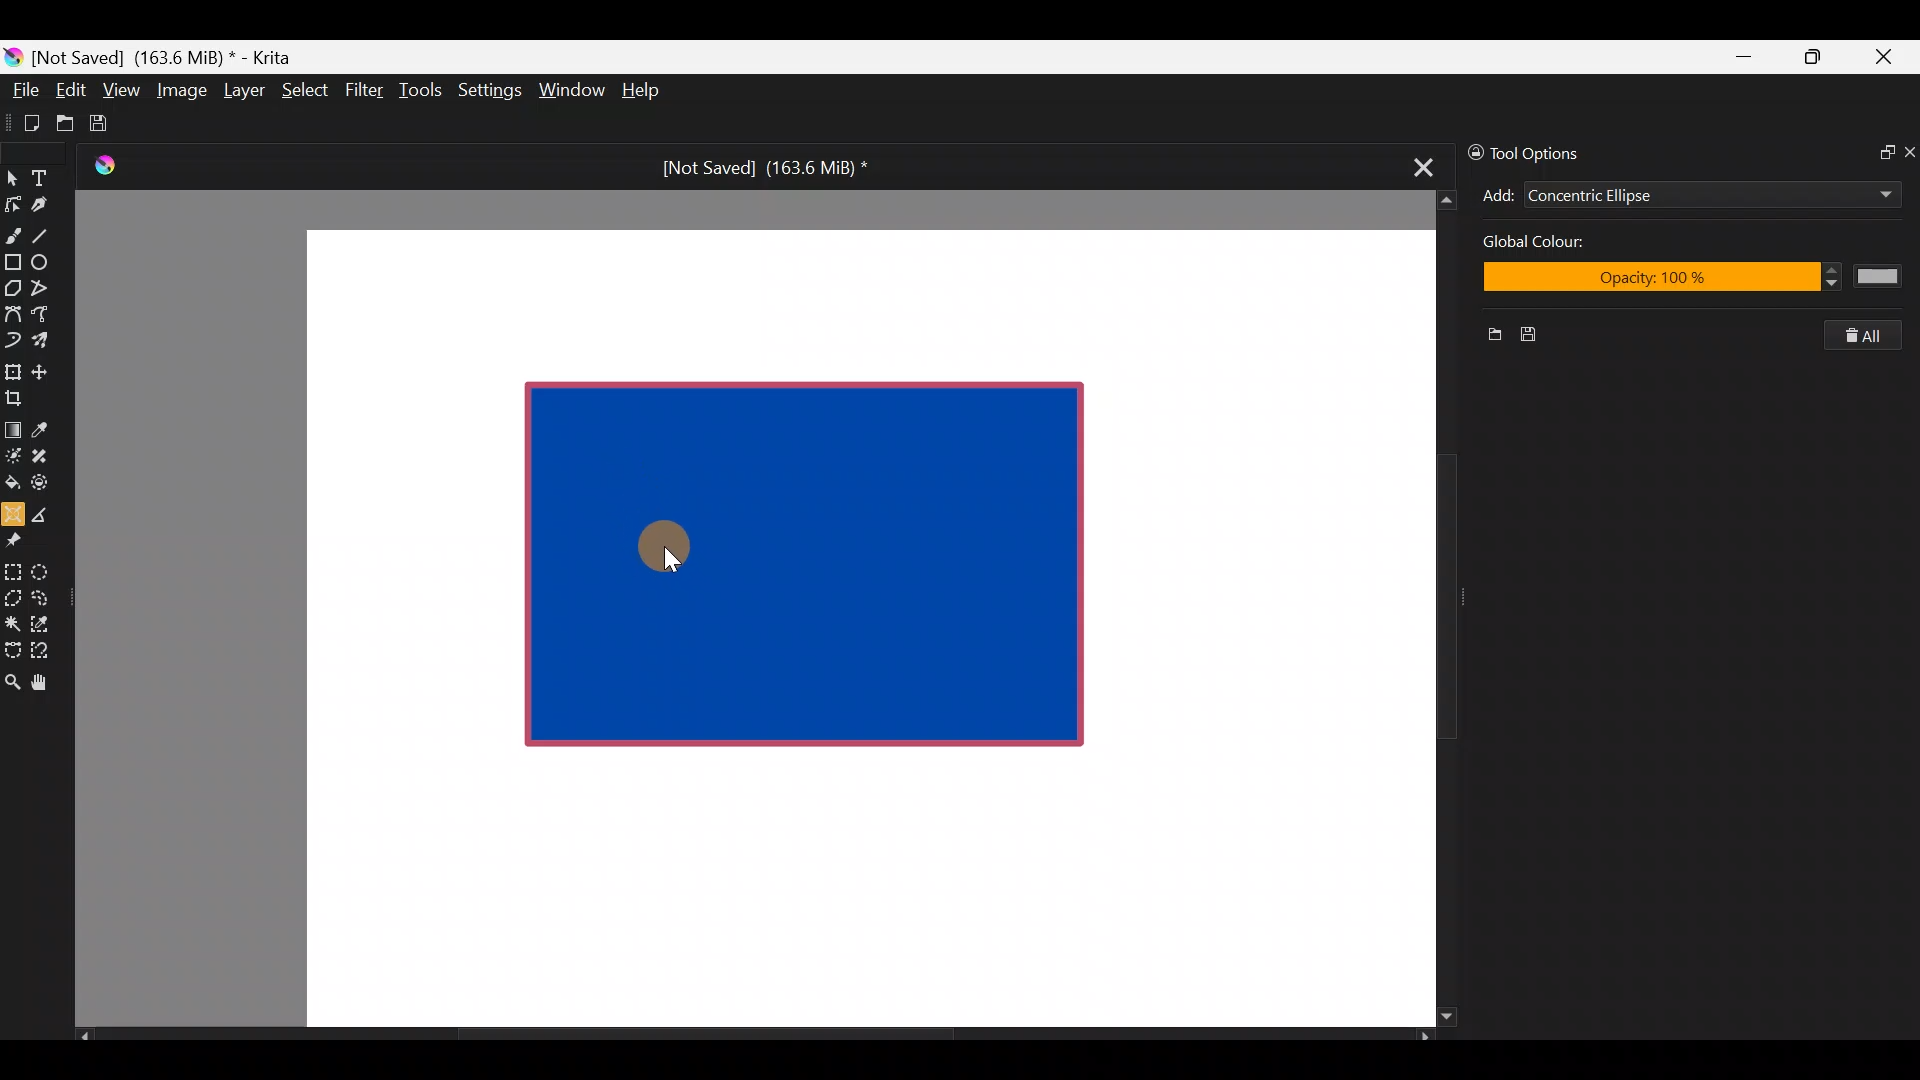 Image resolution: width=1920 pixels, height=1080 pixels. I want to click on Opacity: 100%, so click(1687, 279).